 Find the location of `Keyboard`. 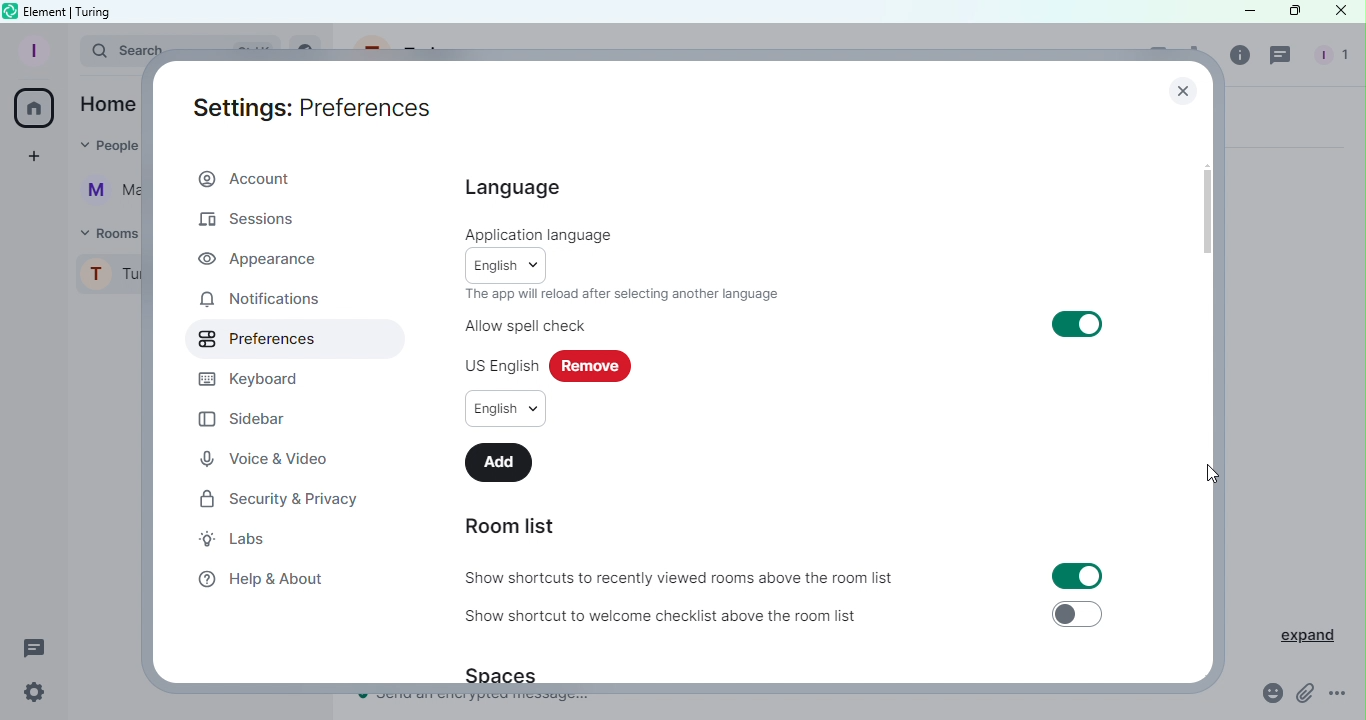

Keyboard is located at coordinates (259, 379).